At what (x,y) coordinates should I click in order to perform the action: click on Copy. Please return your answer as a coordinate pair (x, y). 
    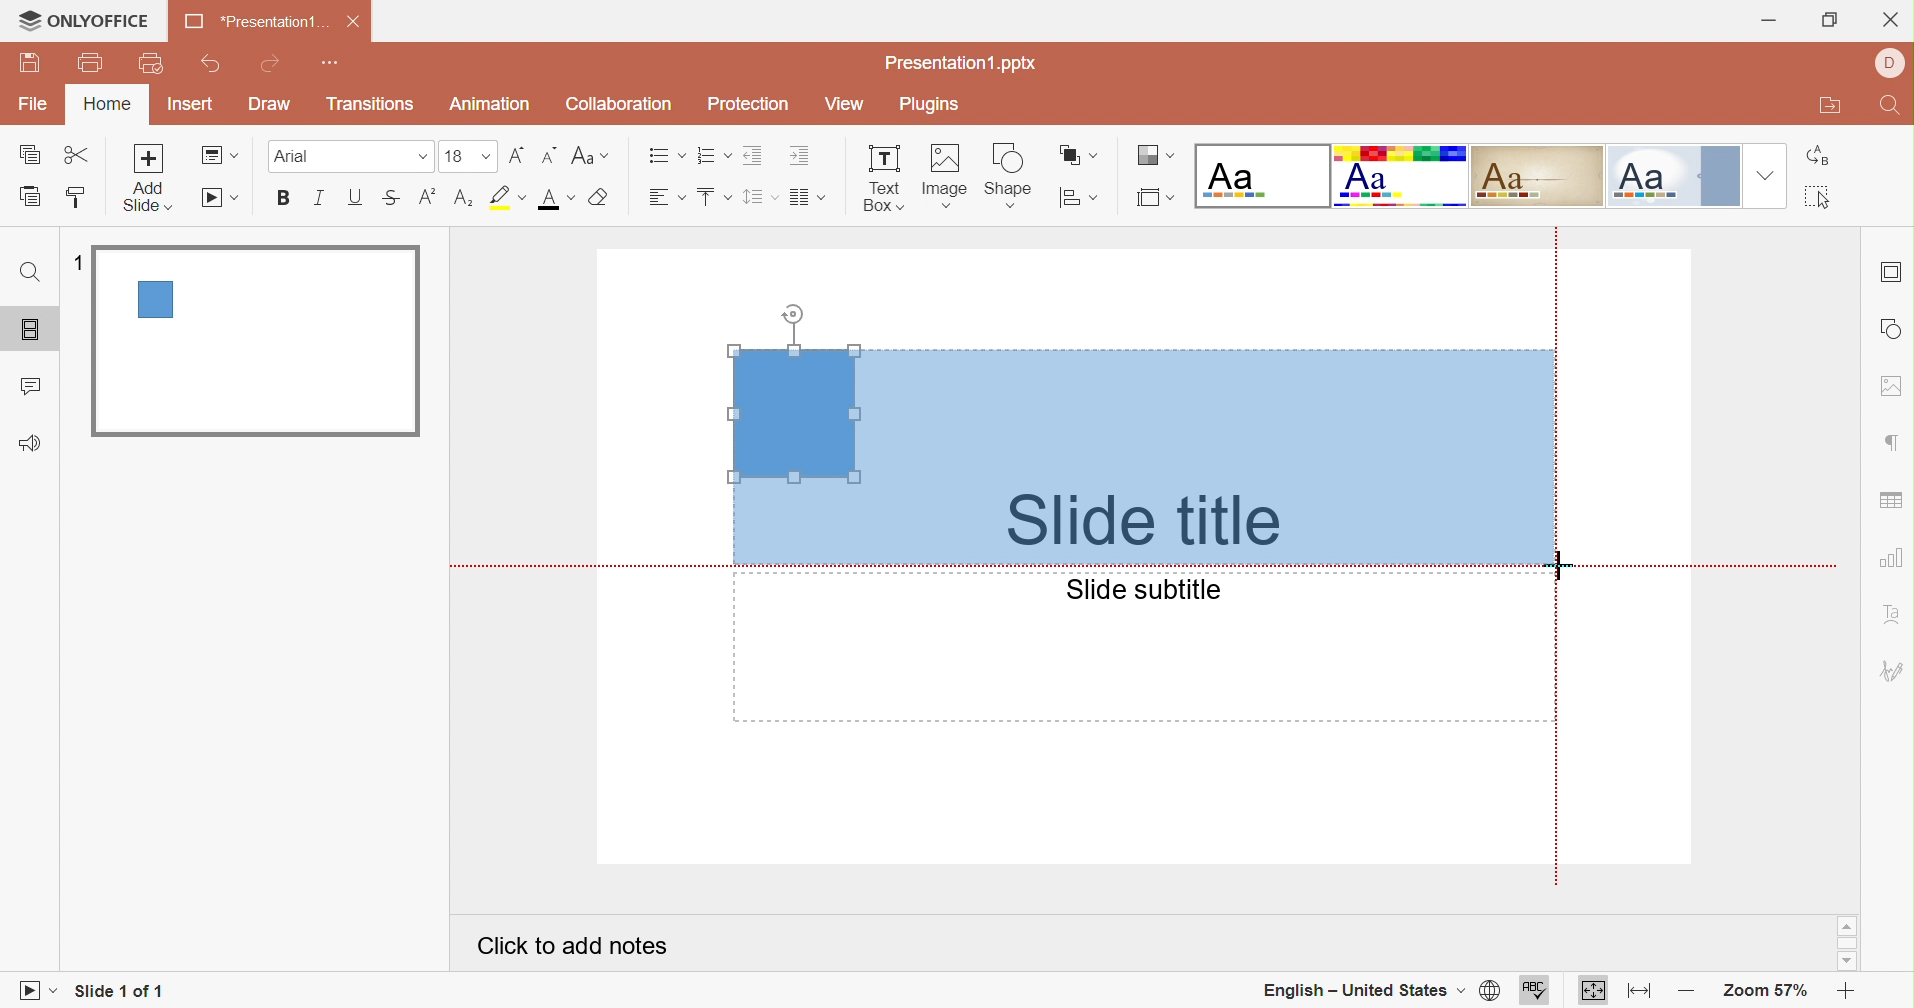
    Looking at the image, I should click on (29, 156).